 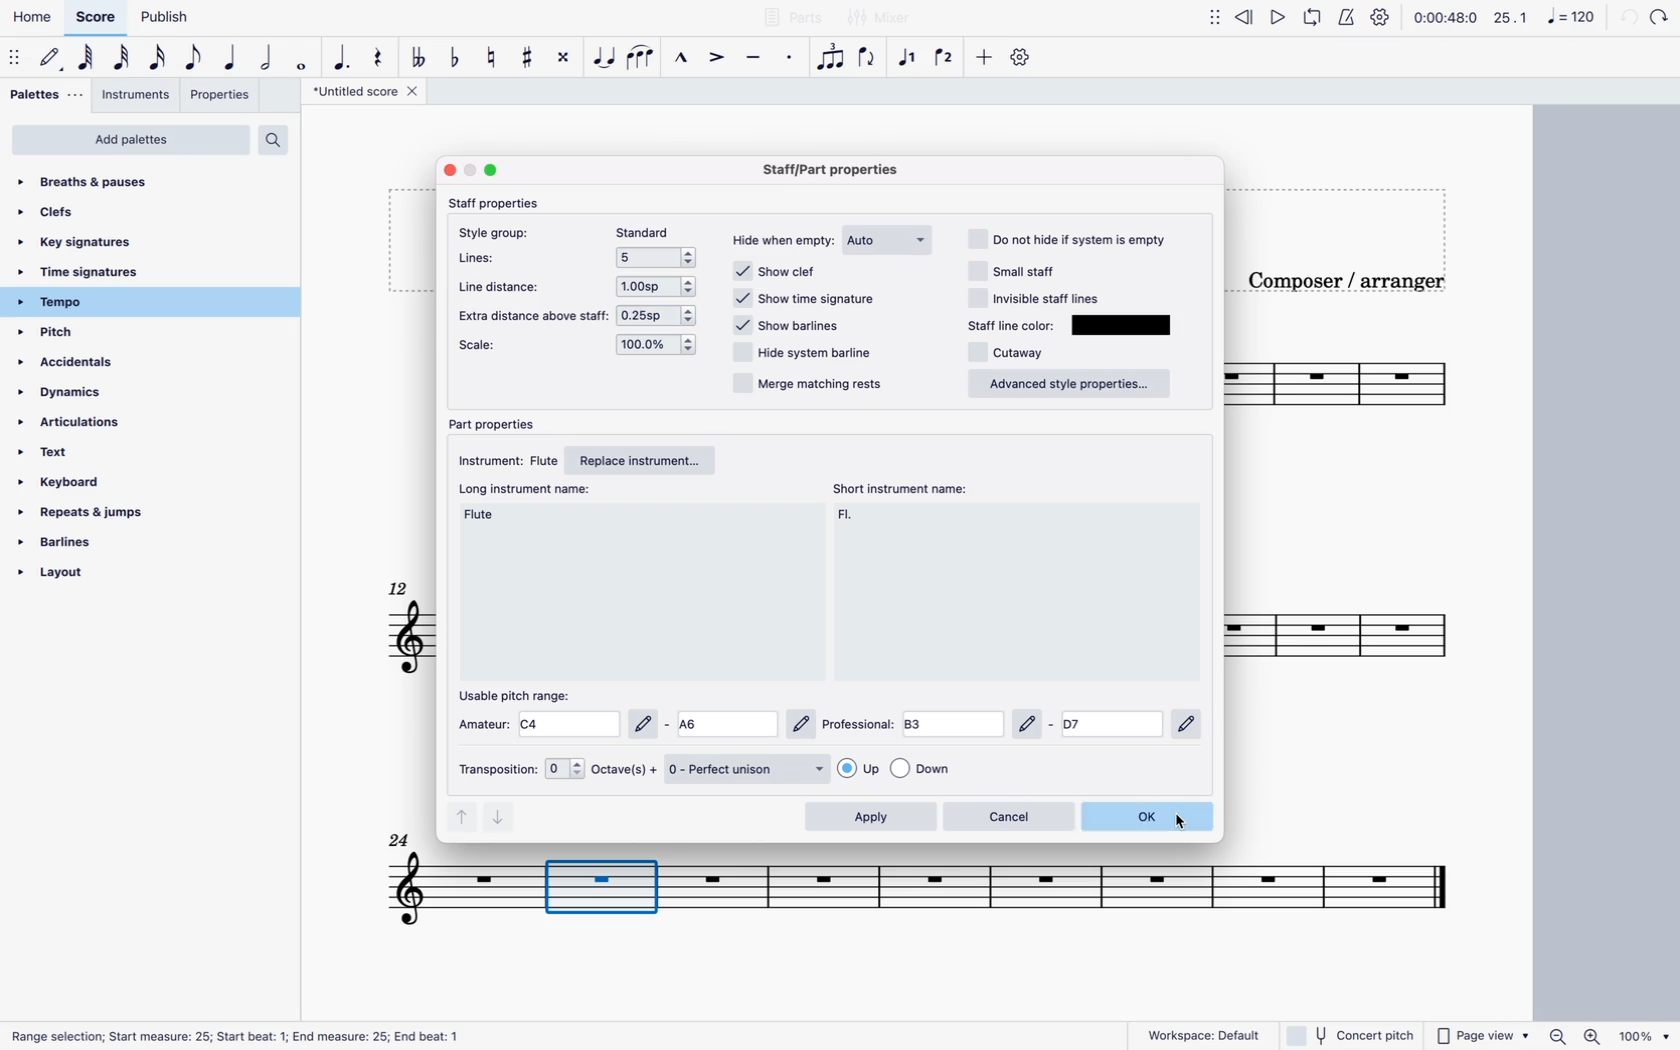 What do you see at coordinates (88, 57) in the screenshot?
I see `64th note` at bounding box center [88, 57].